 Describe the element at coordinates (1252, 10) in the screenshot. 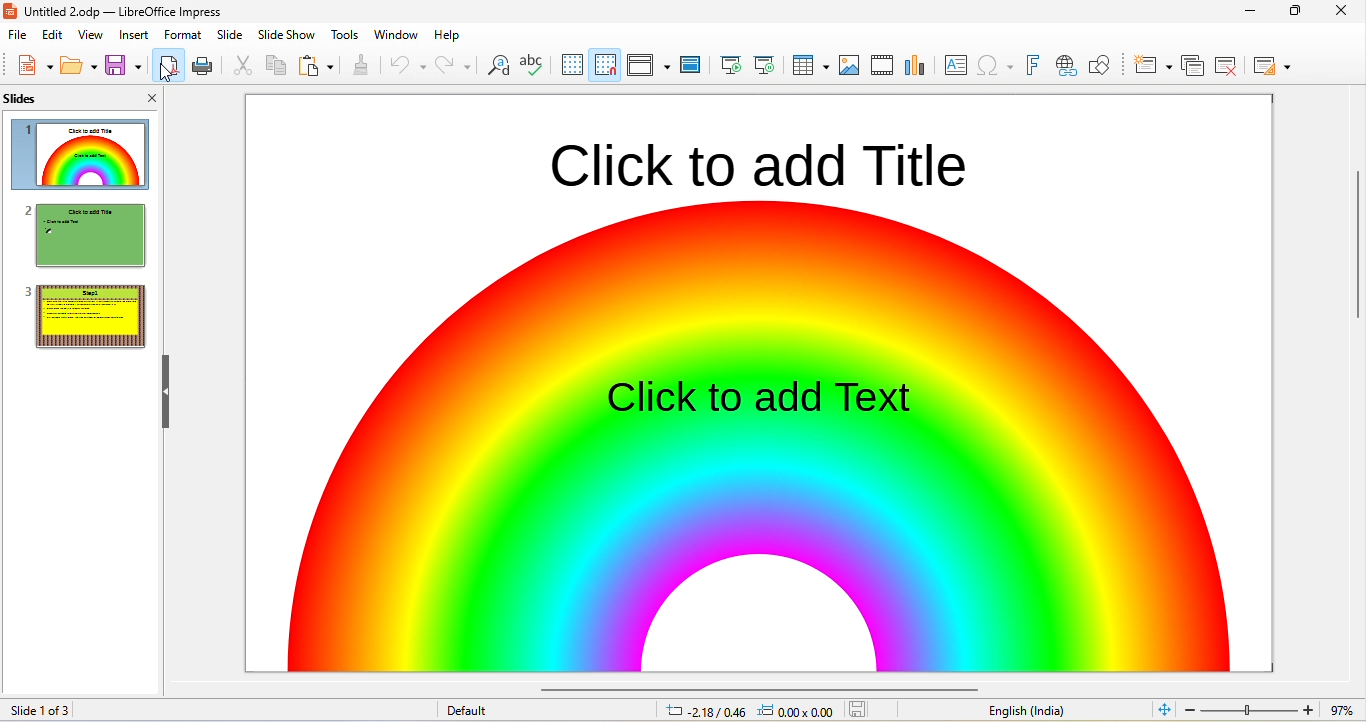

I see `minimize` at that location.